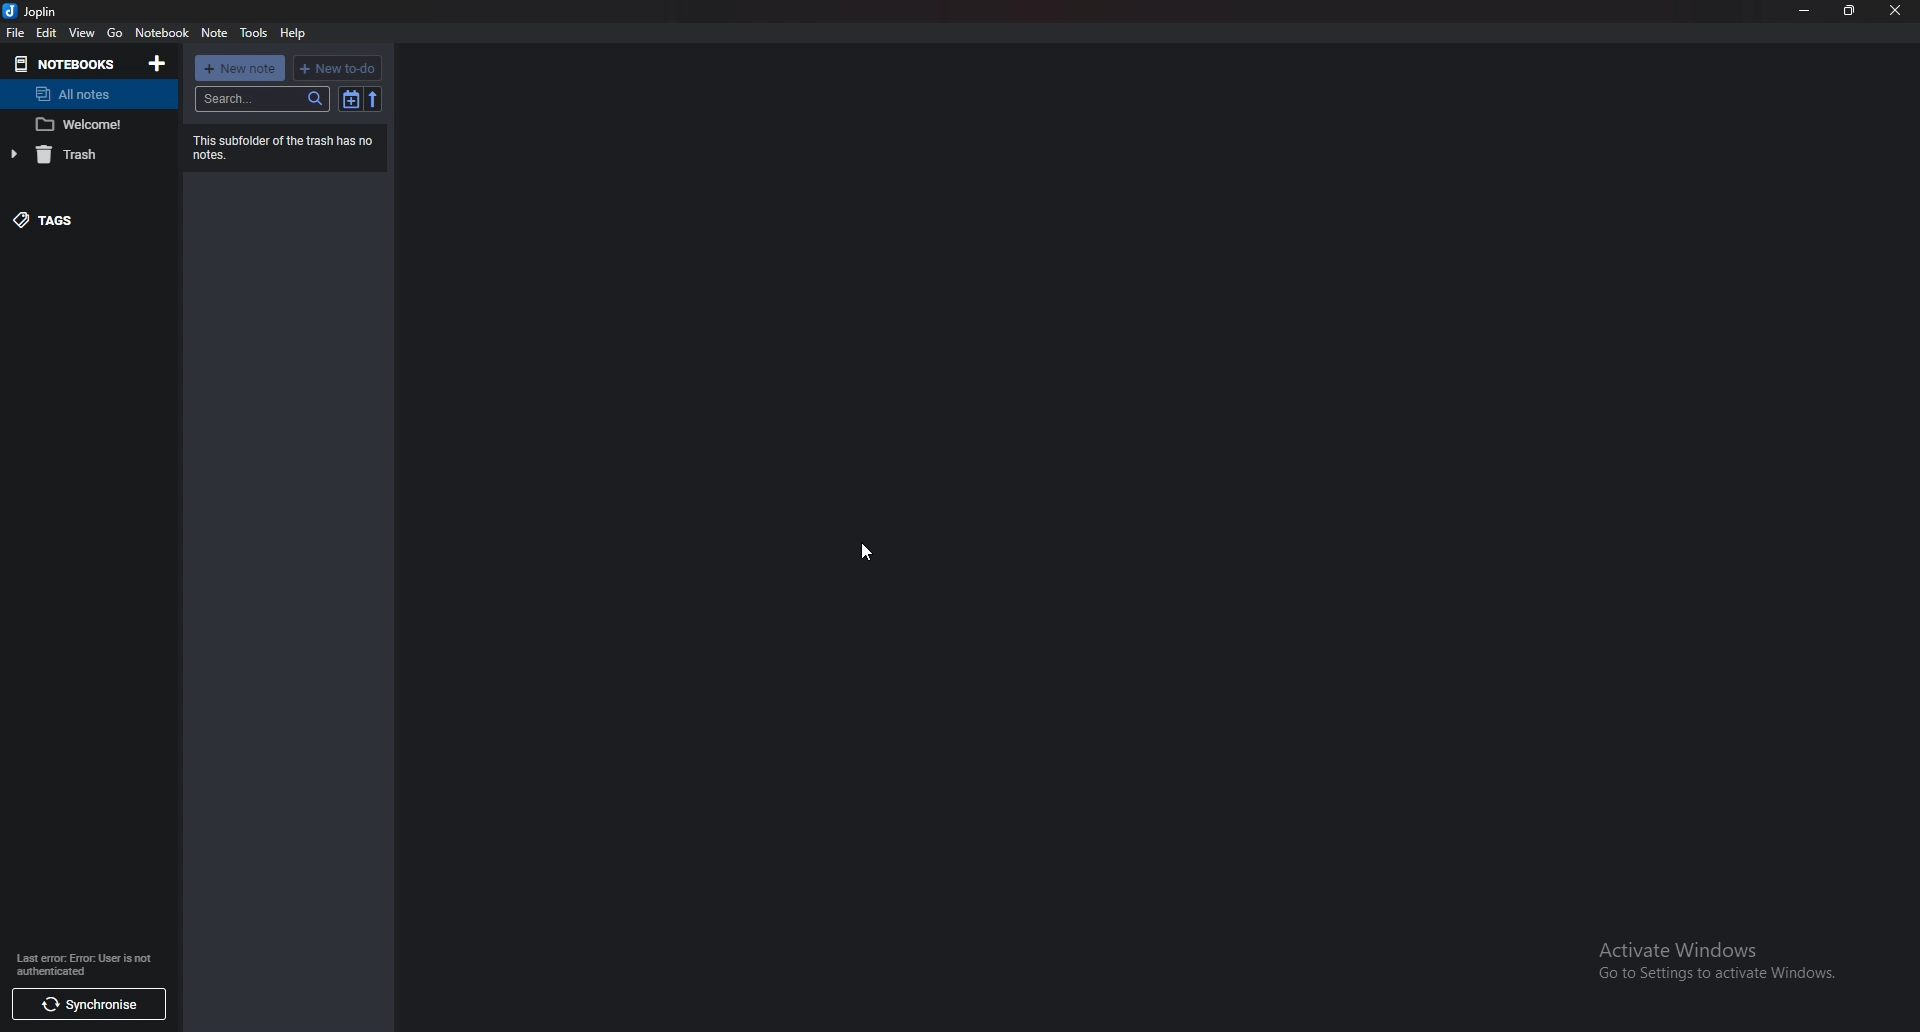 This screenshot has height=1032, width=1920. What do you see at coordinates (47, 32) in the screenshot?
I see `Edit` at bounding box center [47, 32].